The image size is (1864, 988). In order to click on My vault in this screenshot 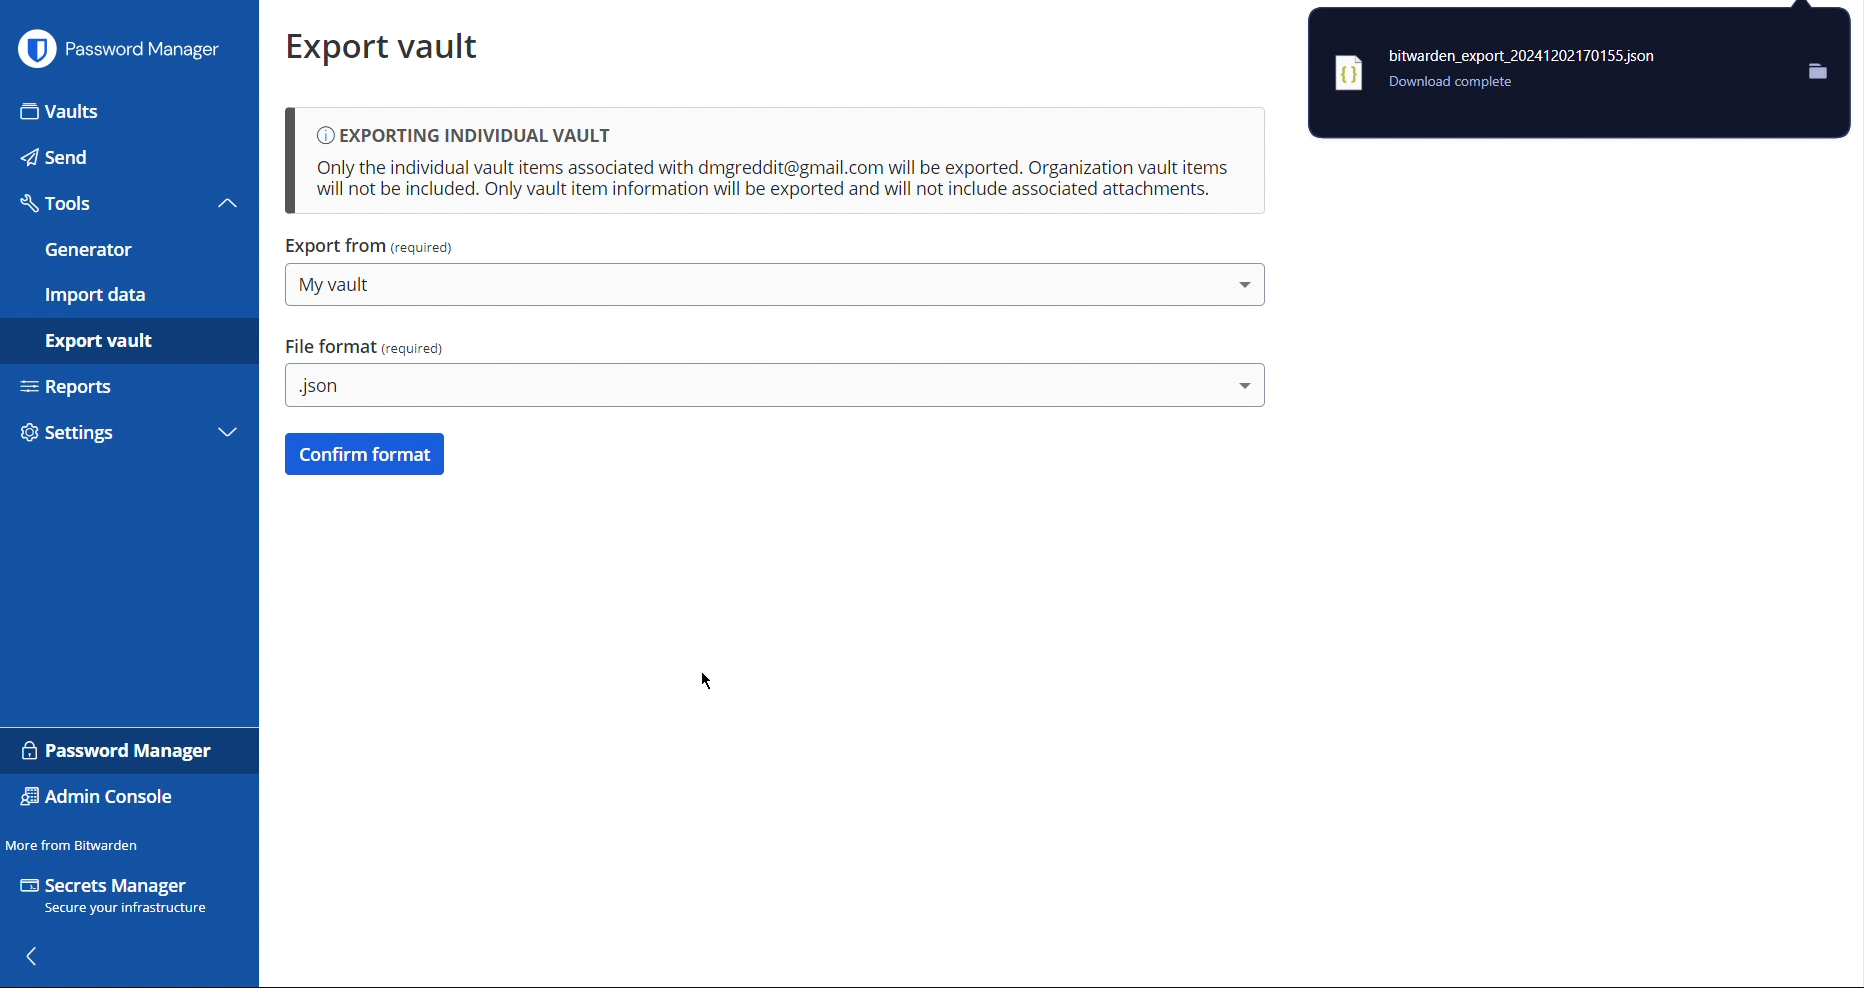, I will do `click(781, 282)`.